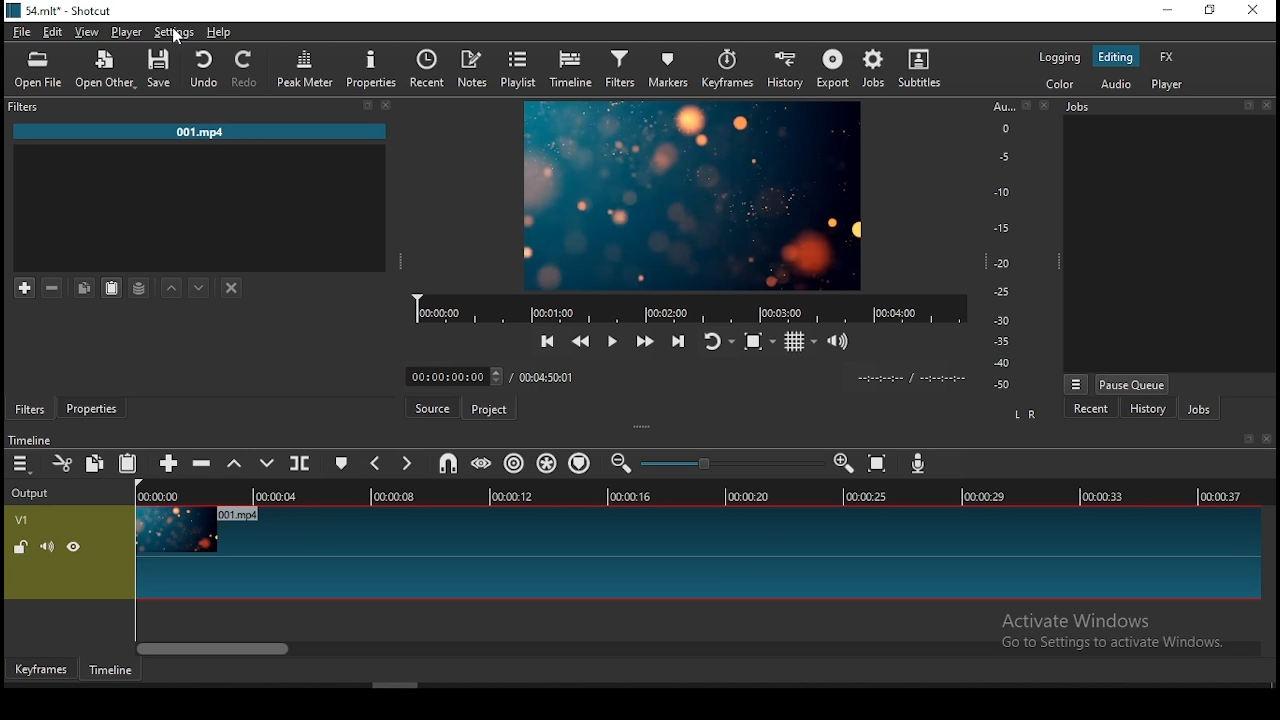 The image size is (1280, 720). I want to click on minimize, so click(1167, 11).